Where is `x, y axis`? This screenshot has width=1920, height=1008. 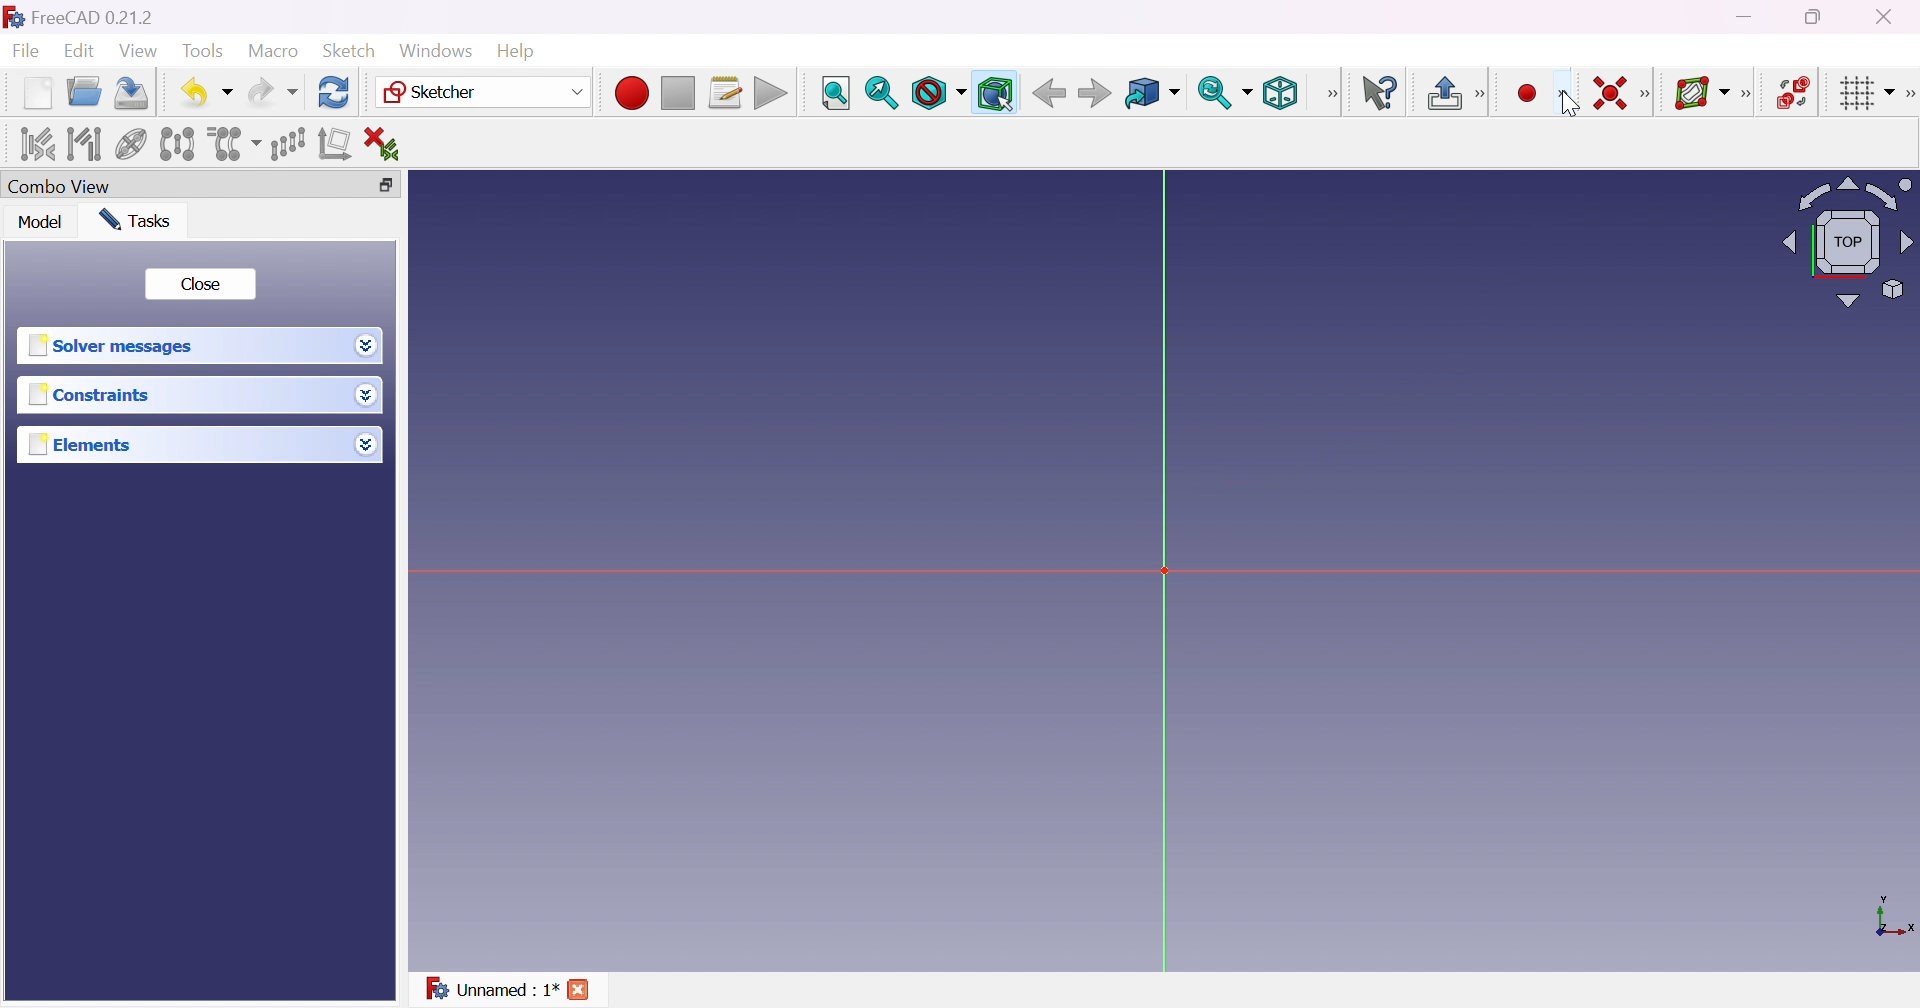 x, y axis is located at coordinates (1892, 919).